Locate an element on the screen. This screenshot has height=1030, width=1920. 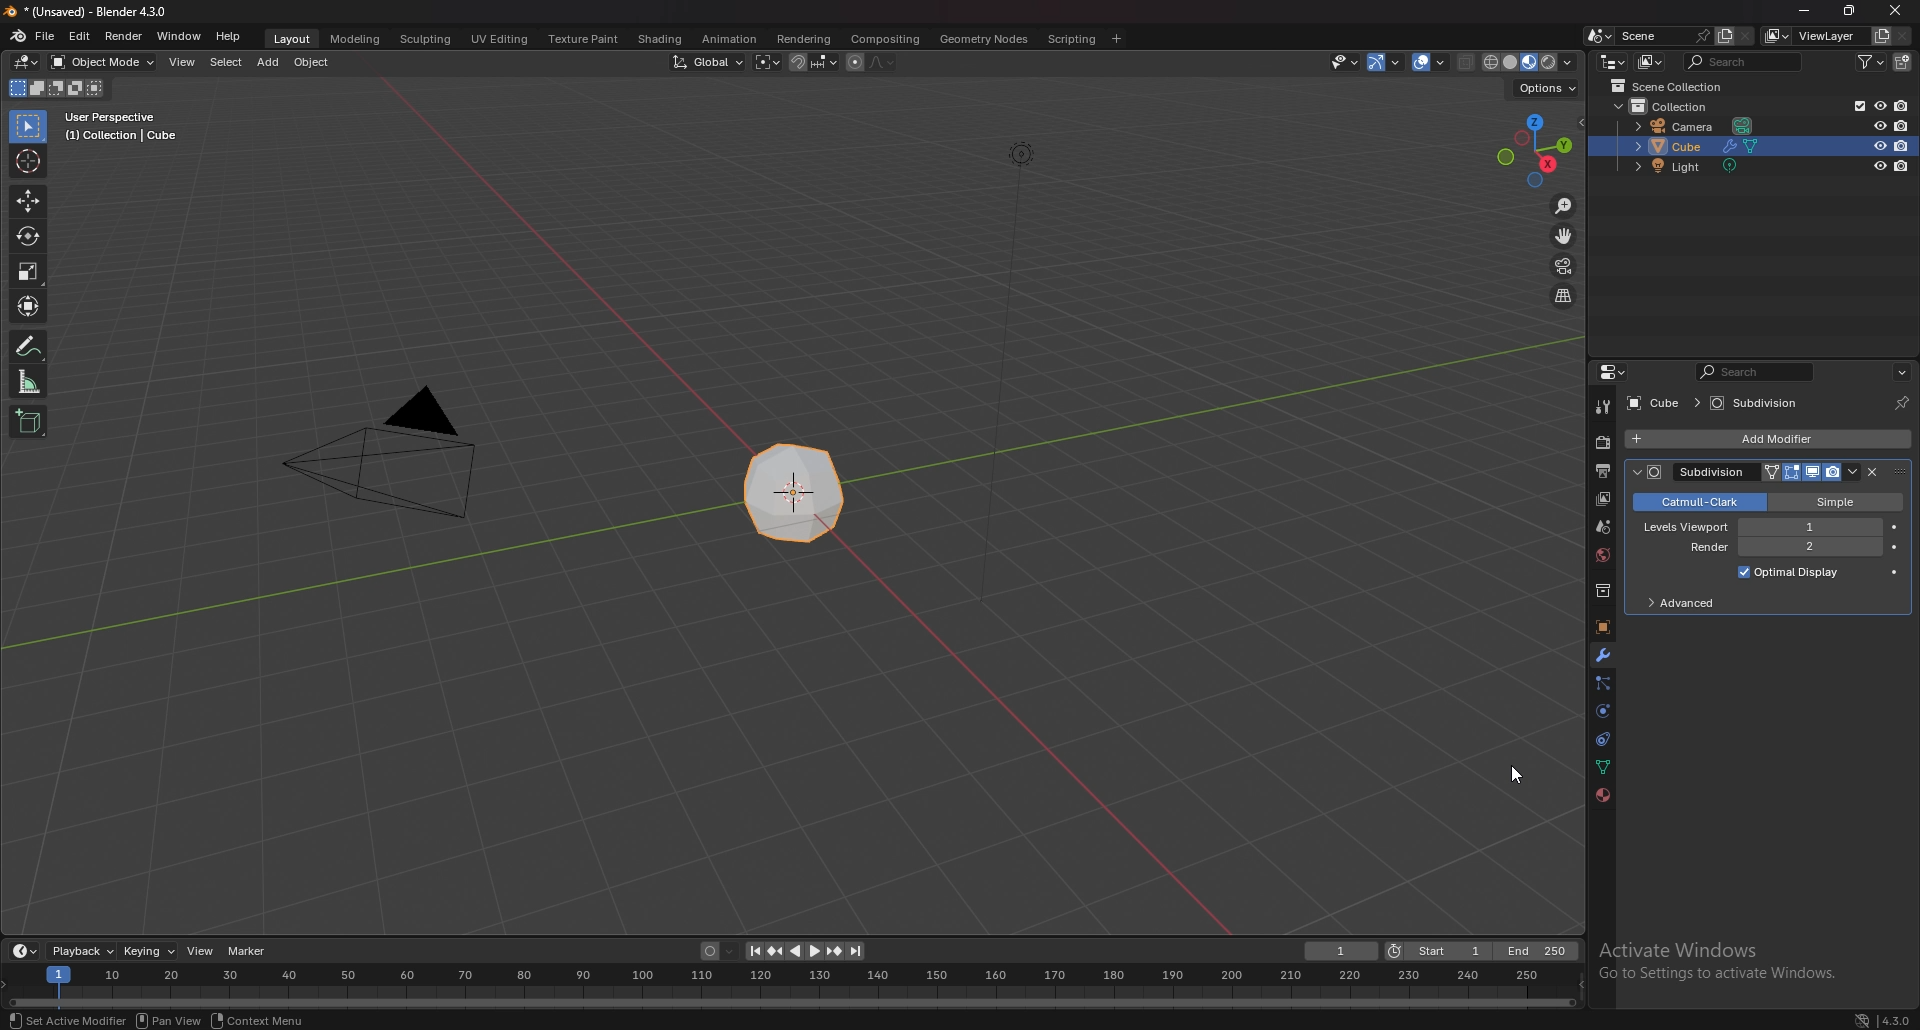
measure is located at coordinates (30, 382).